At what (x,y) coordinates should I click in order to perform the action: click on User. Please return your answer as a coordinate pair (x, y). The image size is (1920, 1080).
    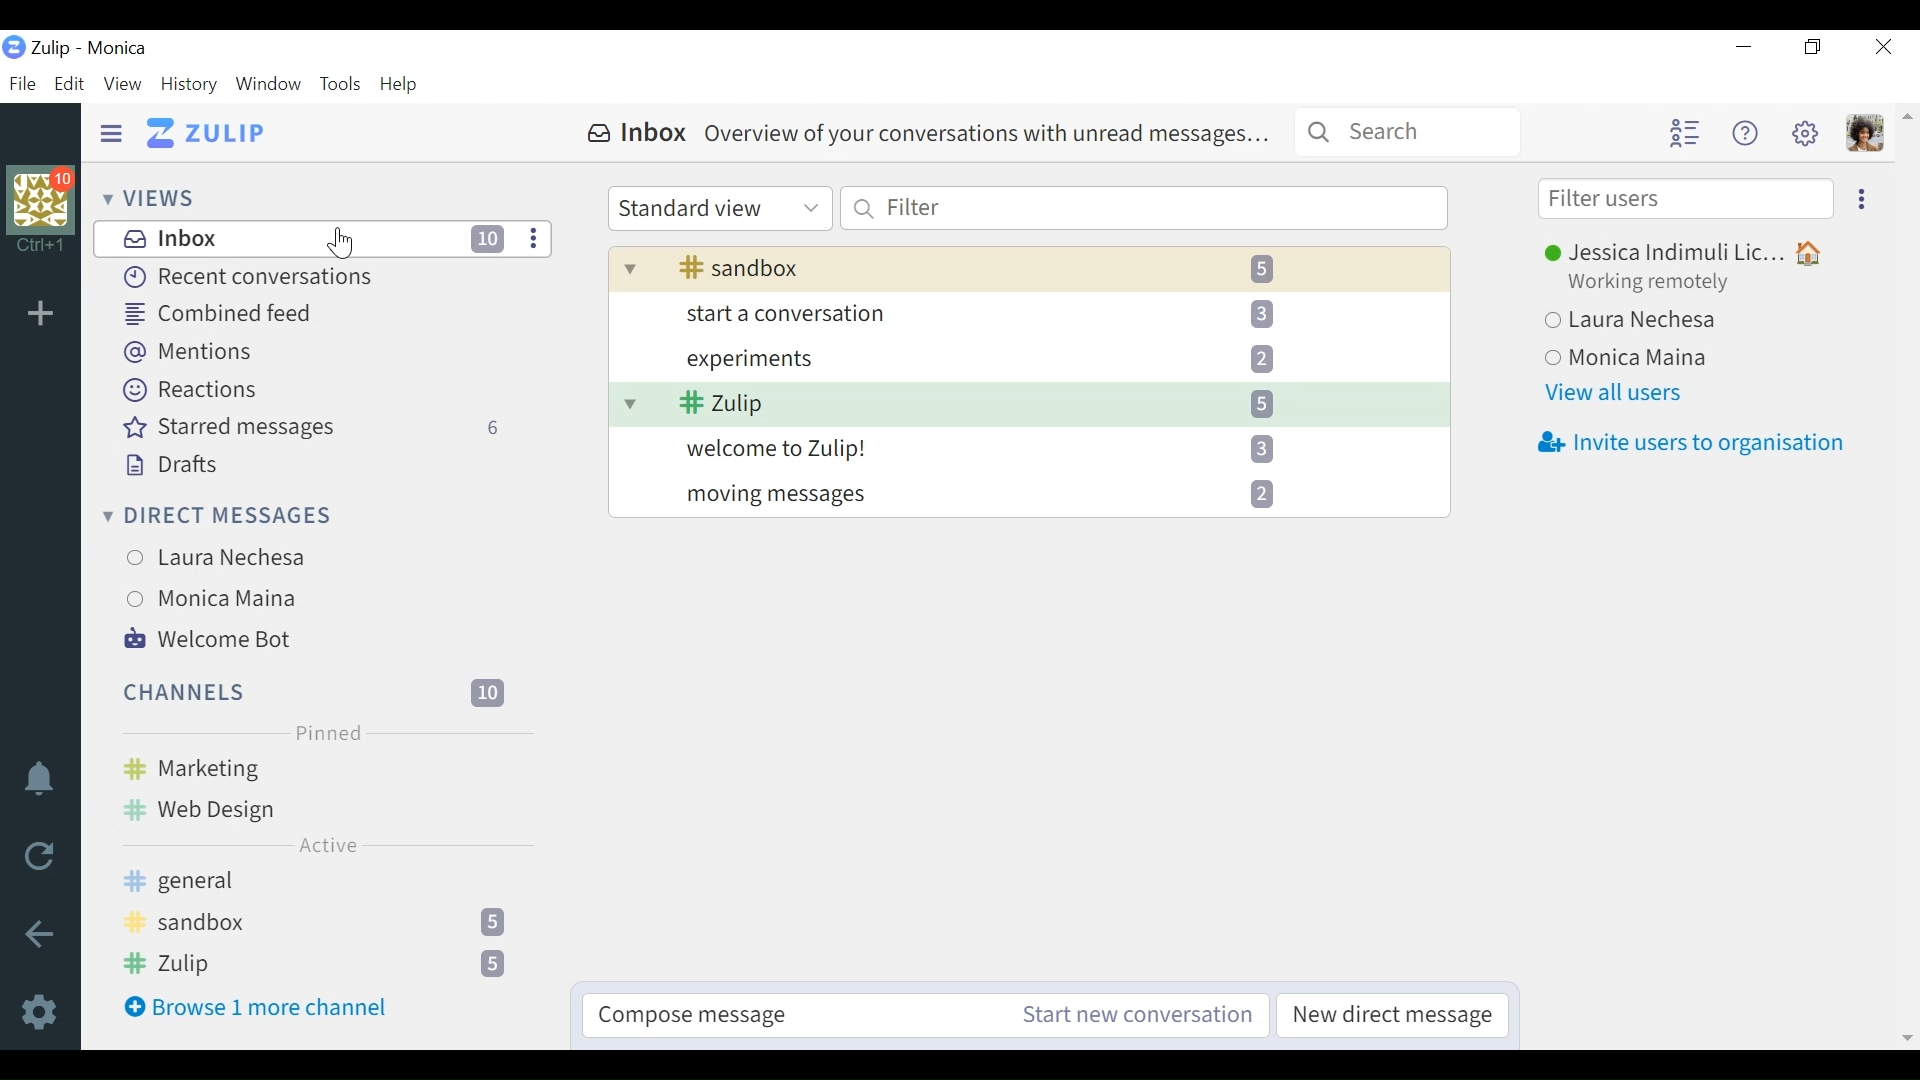
    Looking at the image, I should click on (220, 555).